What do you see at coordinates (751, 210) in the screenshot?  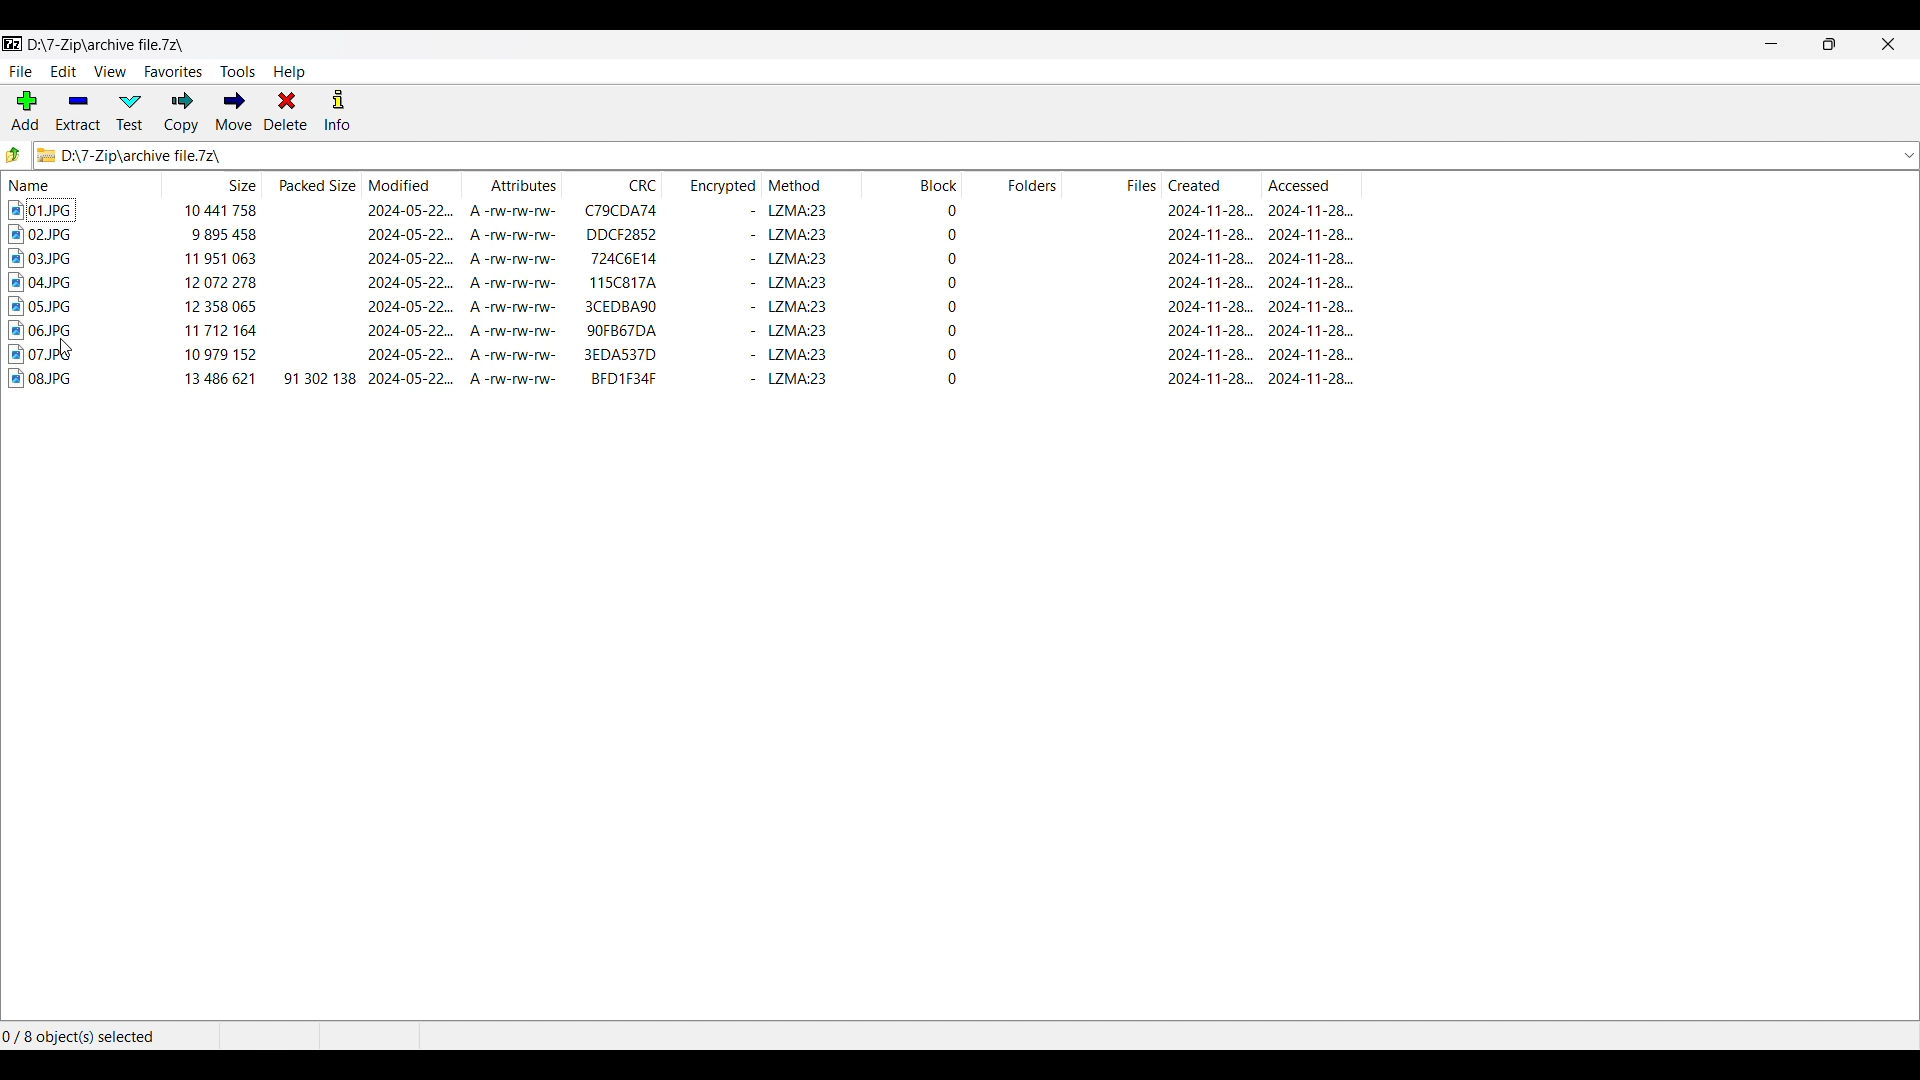 I see `encrypted status` at bounding box center [751, 210].